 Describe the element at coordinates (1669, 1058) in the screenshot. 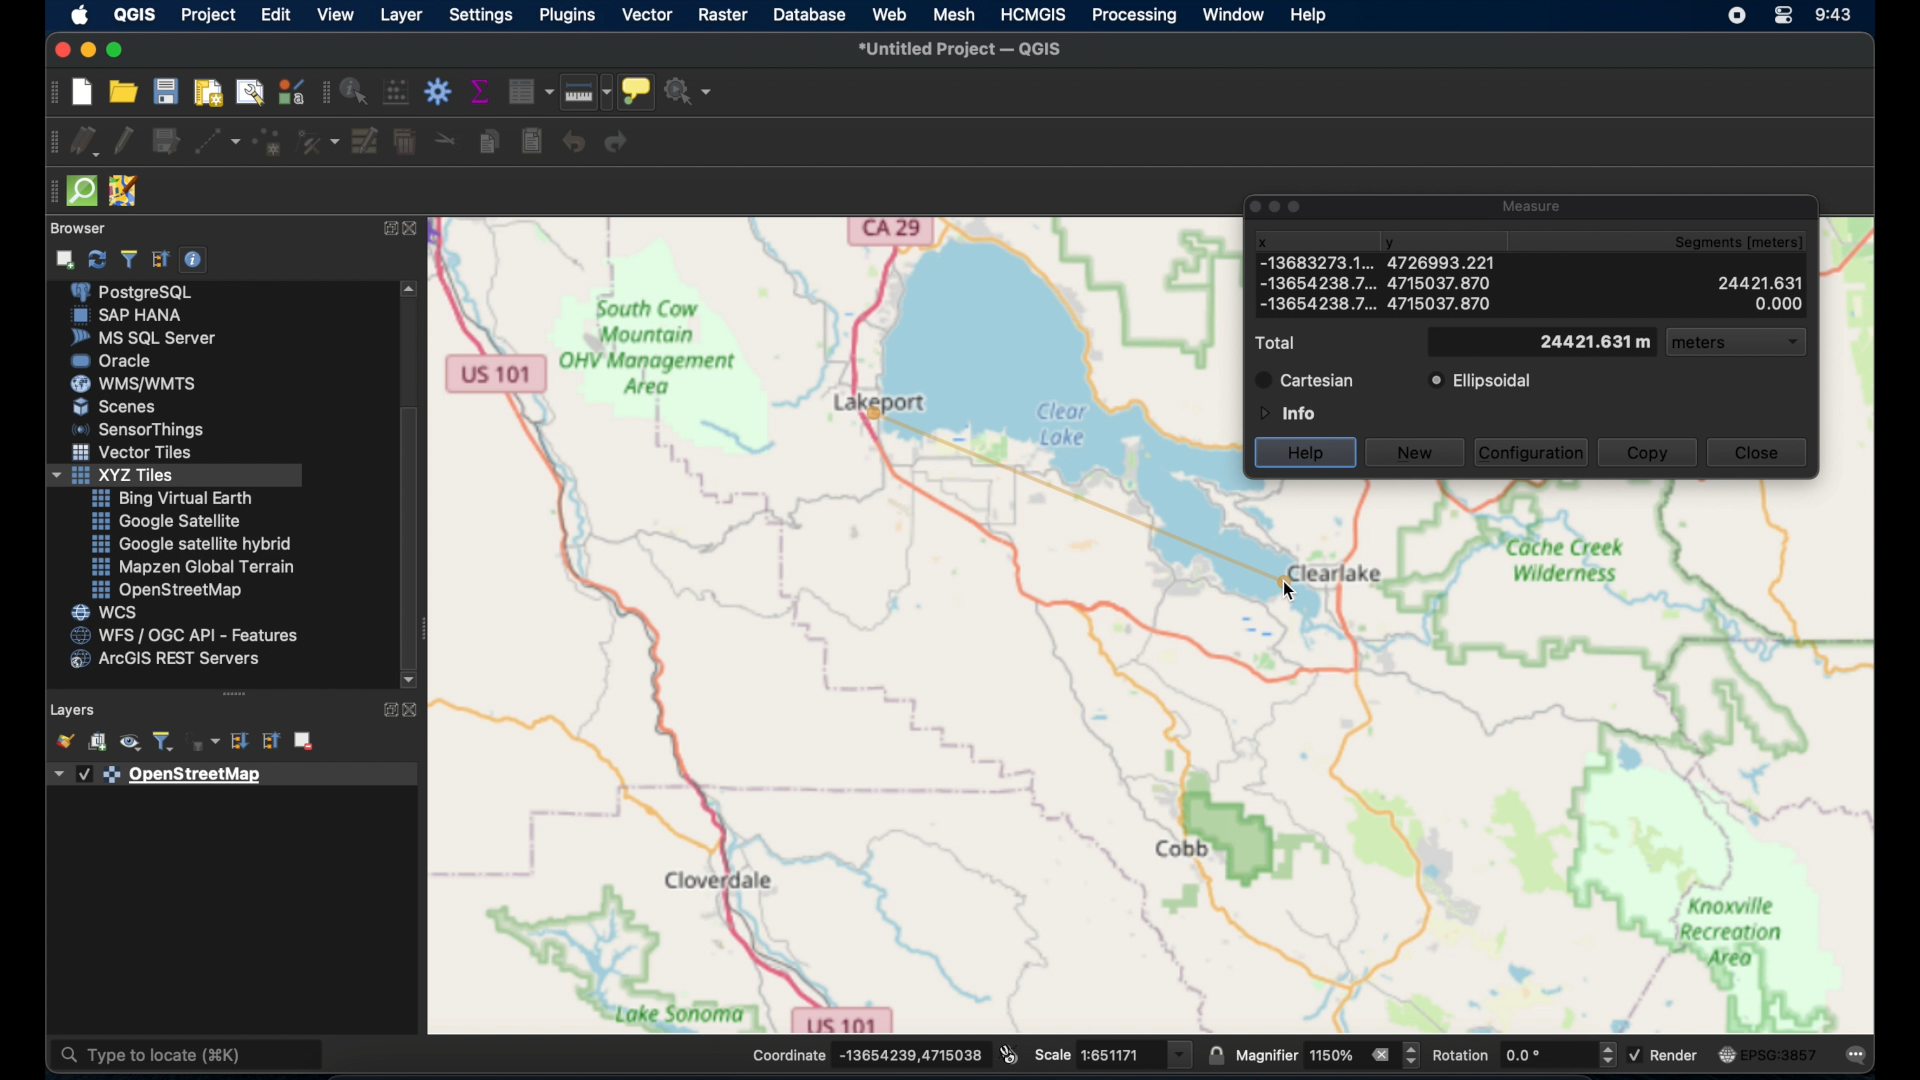

I see `render` at that location.